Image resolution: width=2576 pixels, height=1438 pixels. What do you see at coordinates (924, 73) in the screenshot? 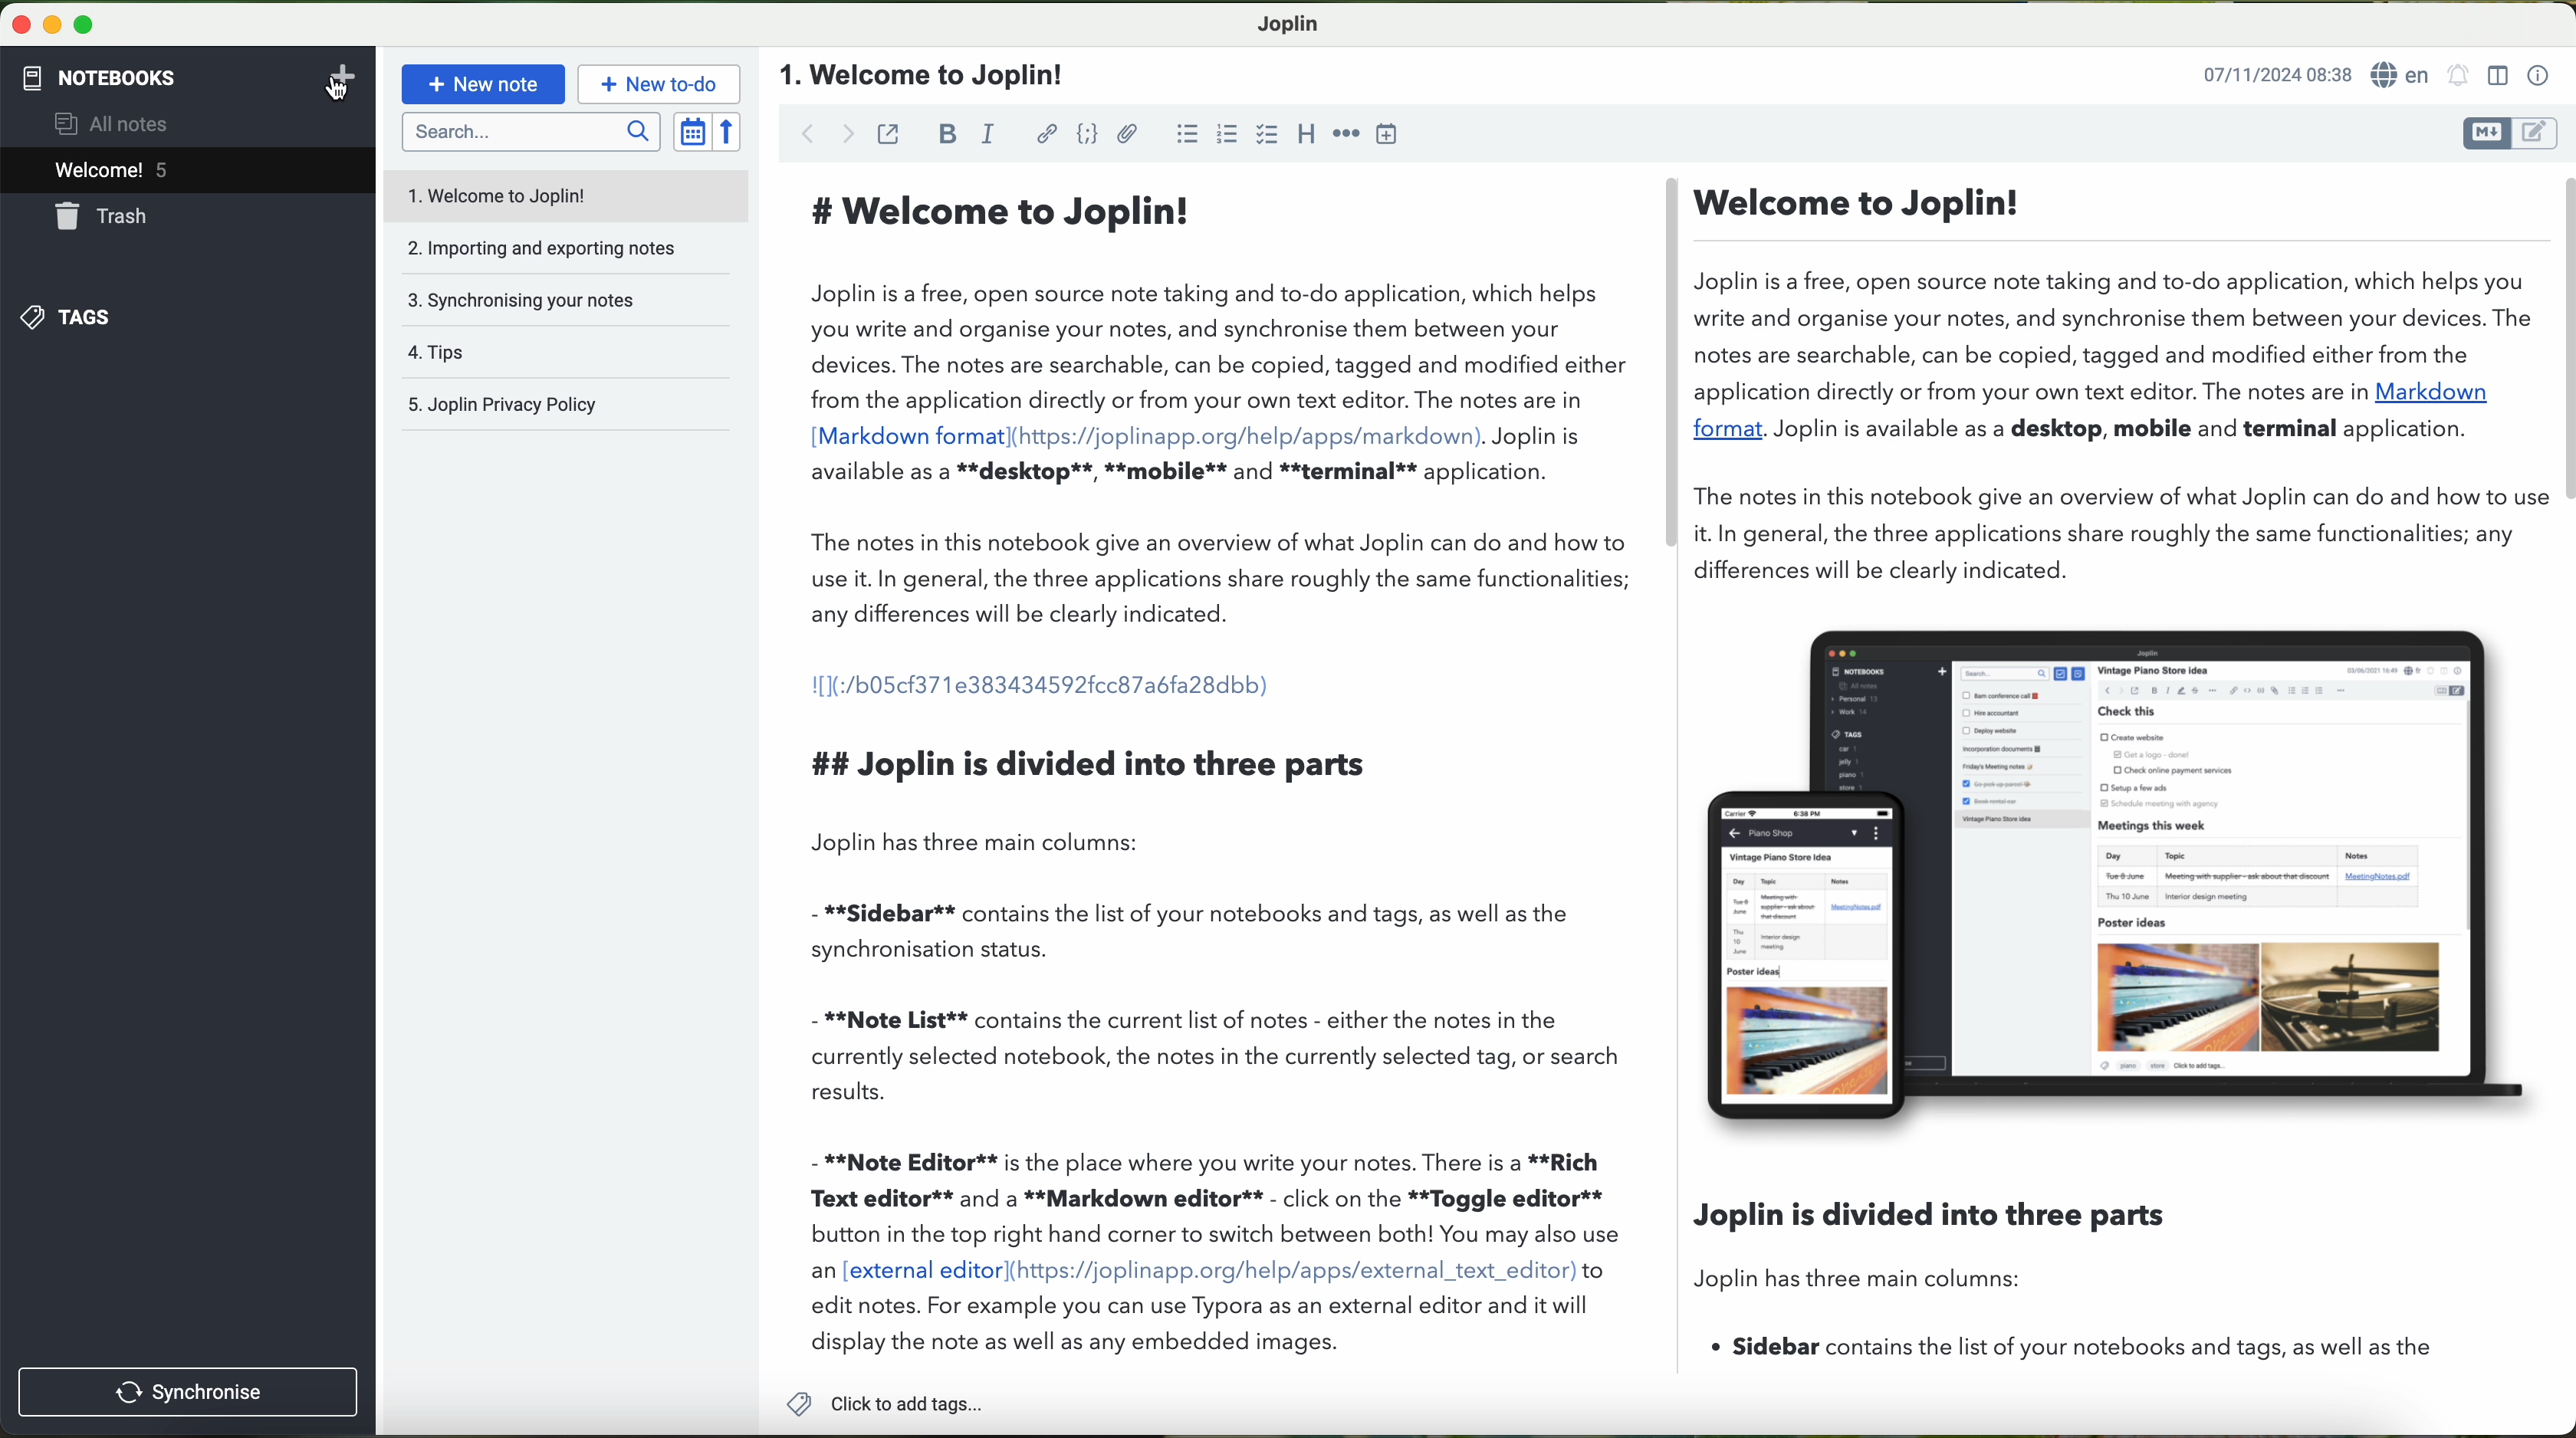
I see `name file` at bounding box center [924, 73].